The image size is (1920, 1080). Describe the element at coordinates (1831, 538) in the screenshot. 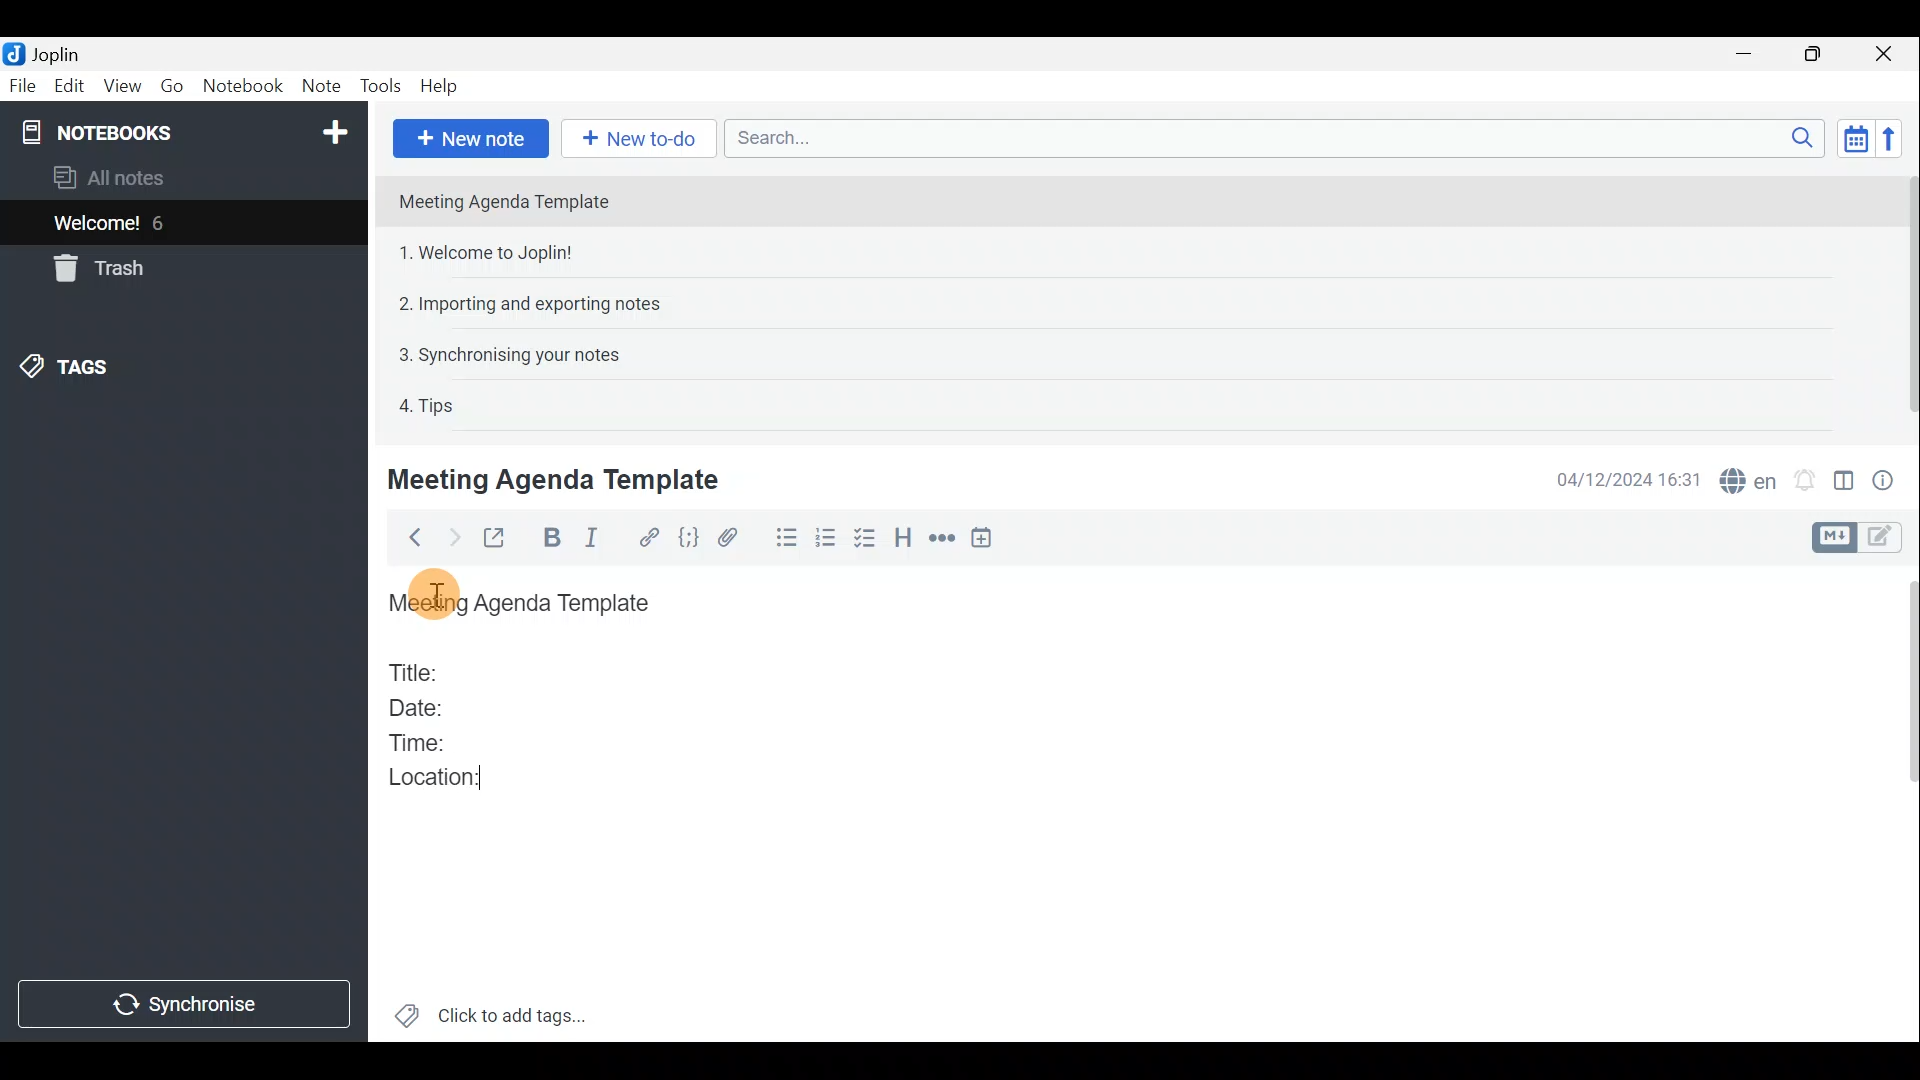

I see `Toggle editors` at that location.